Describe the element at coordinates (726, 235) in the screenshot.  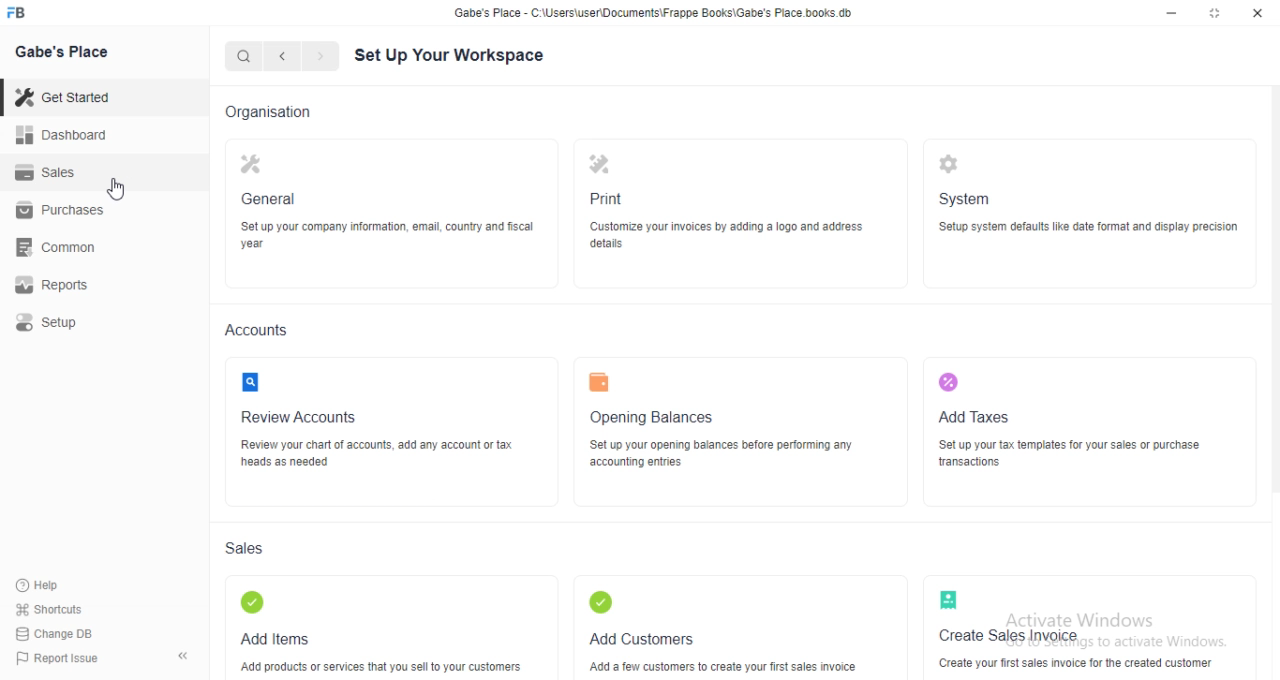
I see `Customize your invoices by adding a logo and address details` at that location.